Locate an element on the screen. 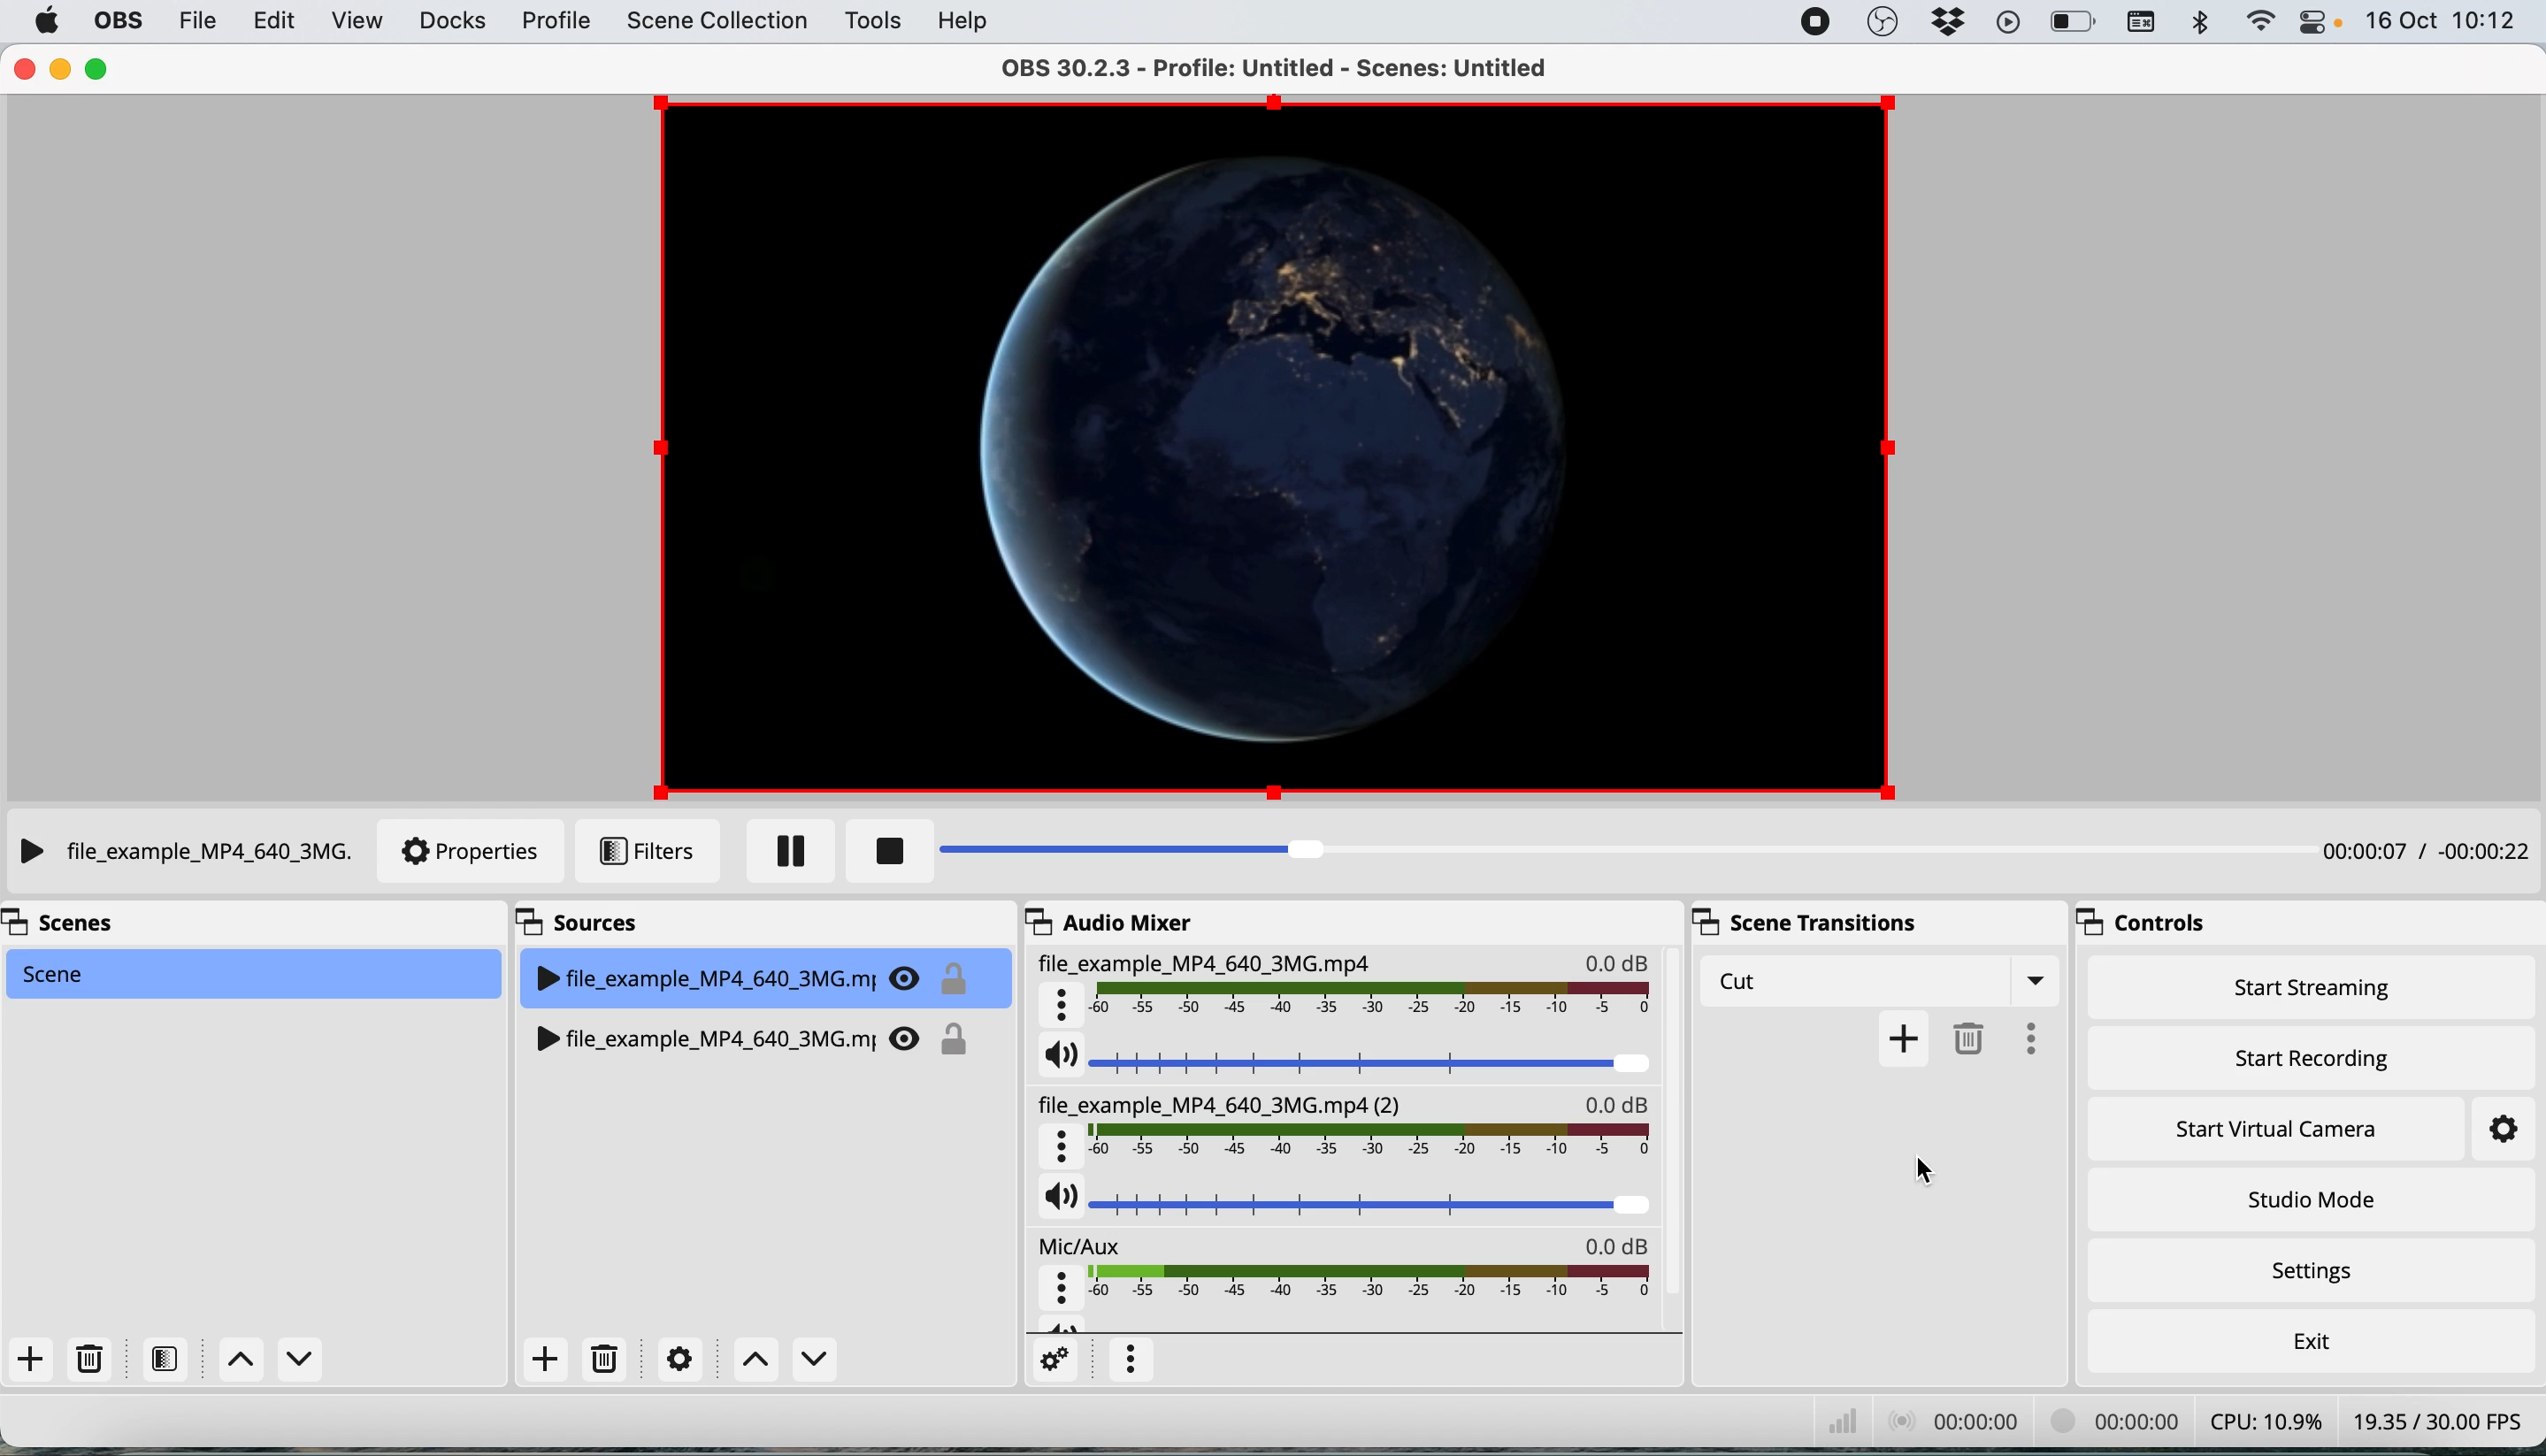  File_example_MP4_640_3MG is located at coordinates (1342, 986).